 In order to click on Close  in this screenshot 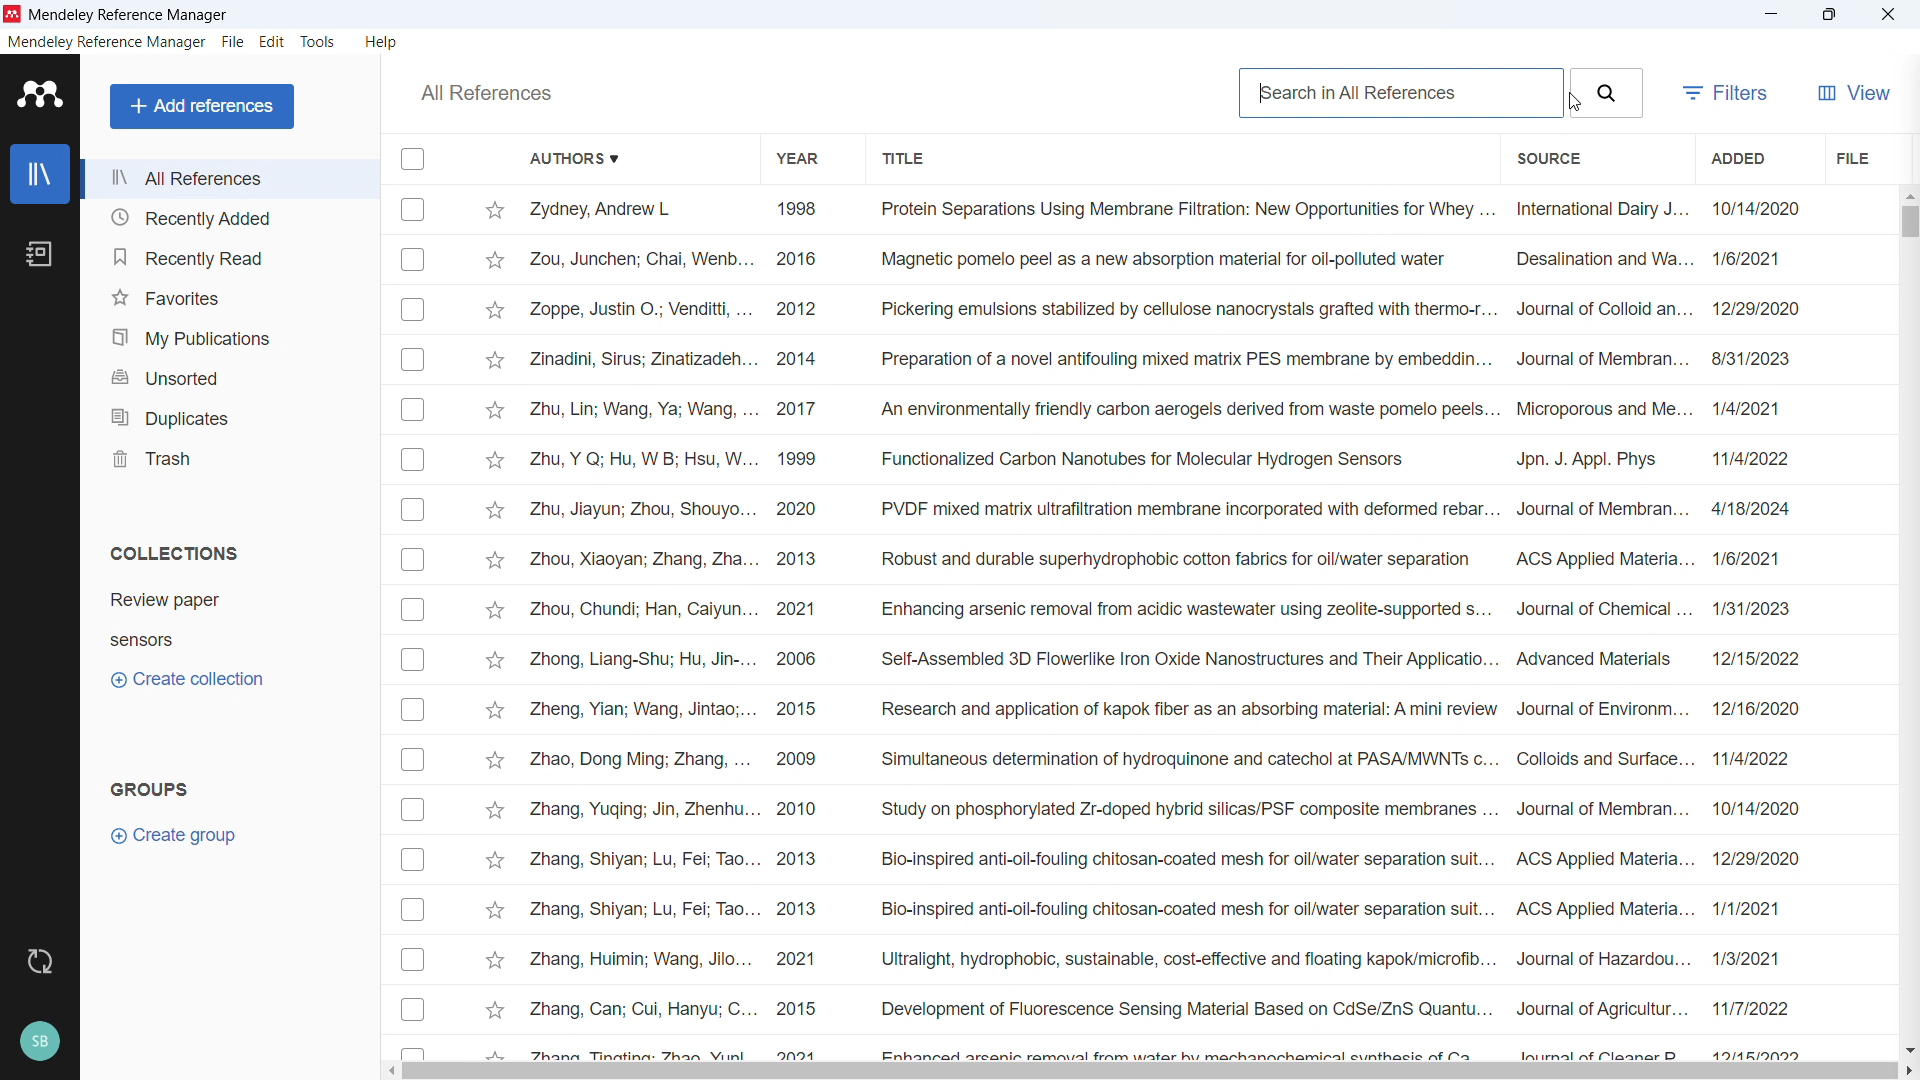, I will do `click(1887, 15)`.